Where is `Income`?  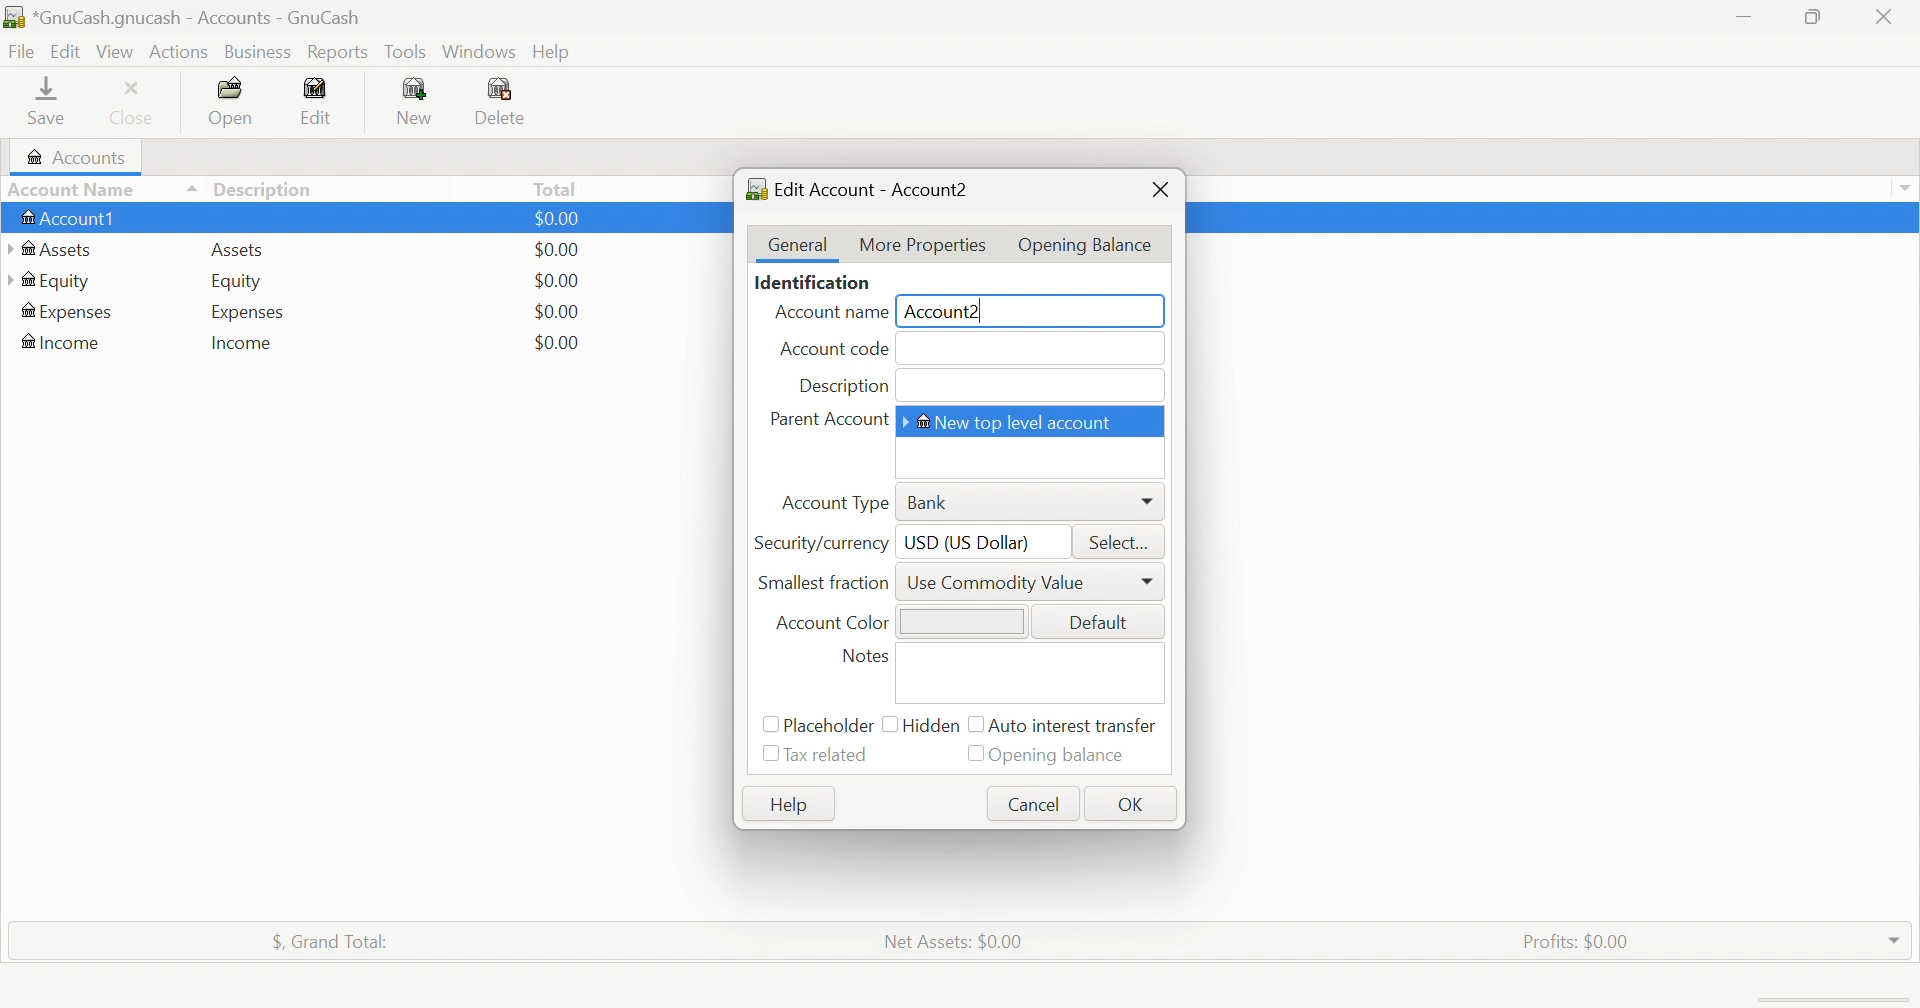 Income is located at coordinates (243, 346).